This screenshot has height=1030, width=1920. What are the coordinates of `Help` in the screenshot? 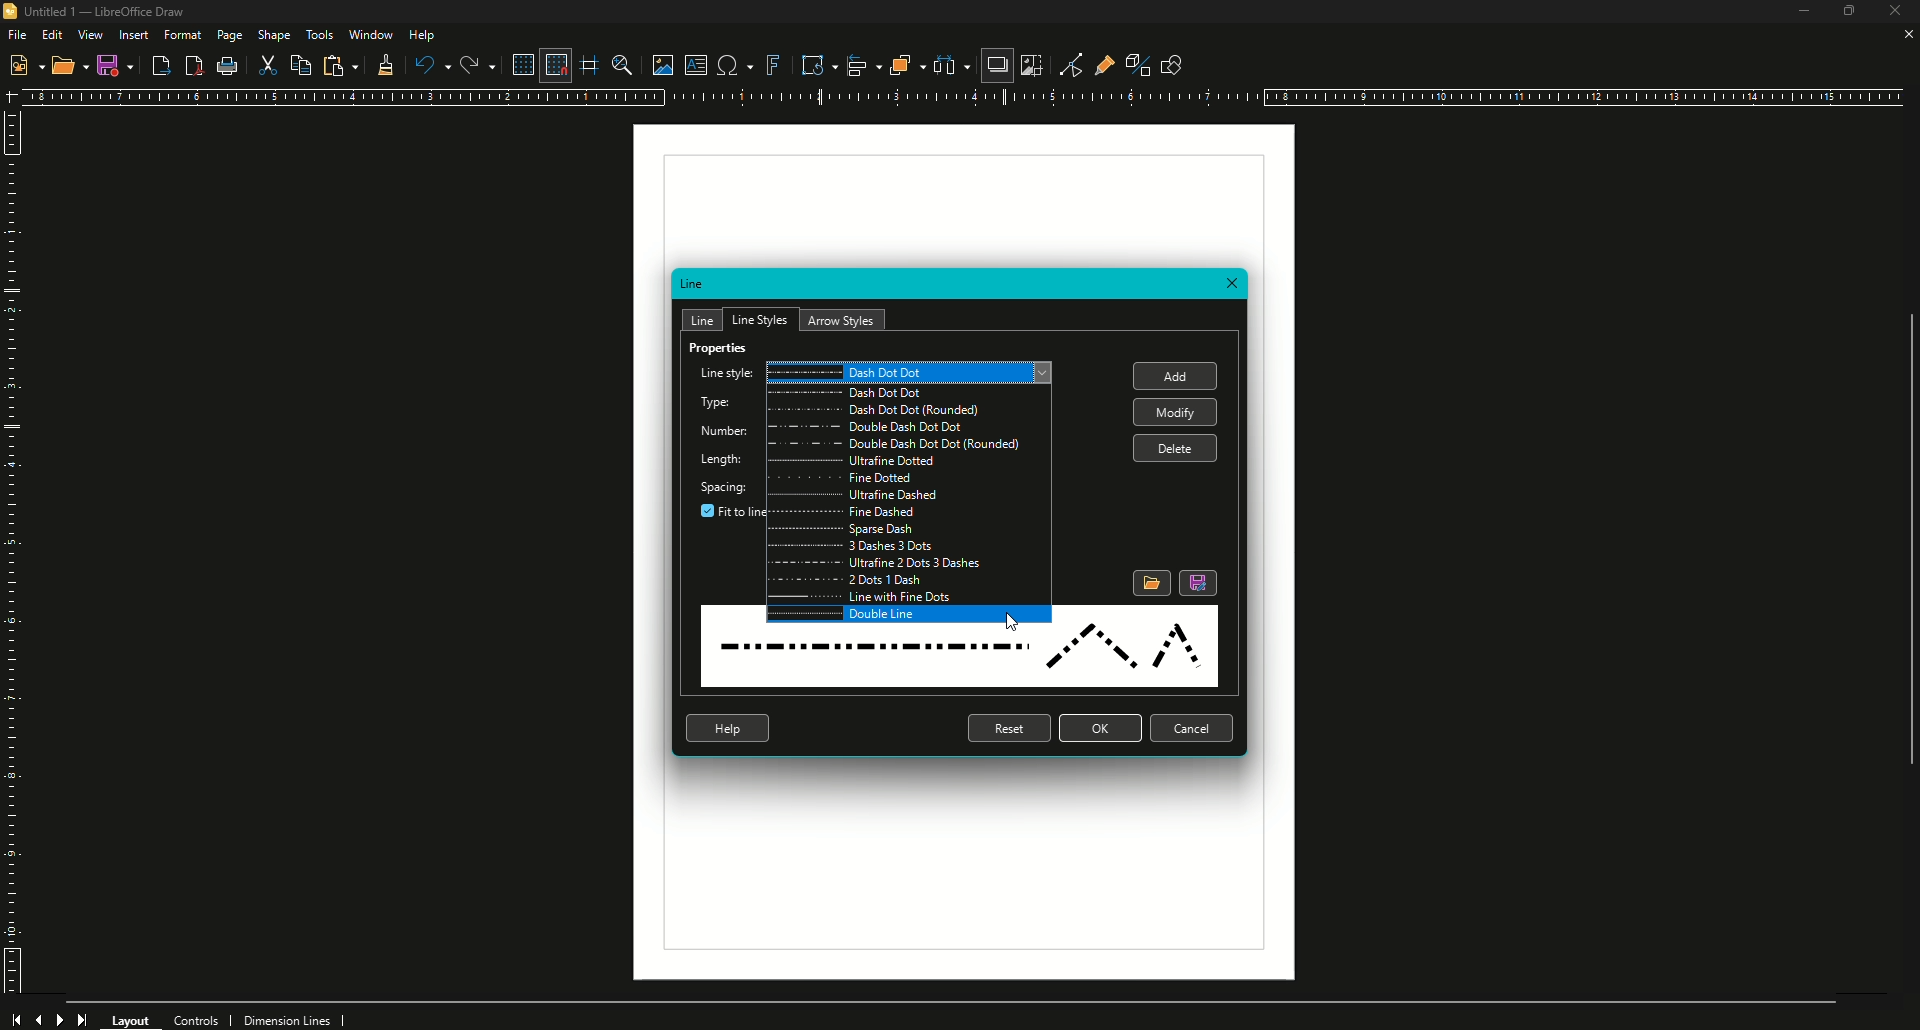 It's located at (728, 728).